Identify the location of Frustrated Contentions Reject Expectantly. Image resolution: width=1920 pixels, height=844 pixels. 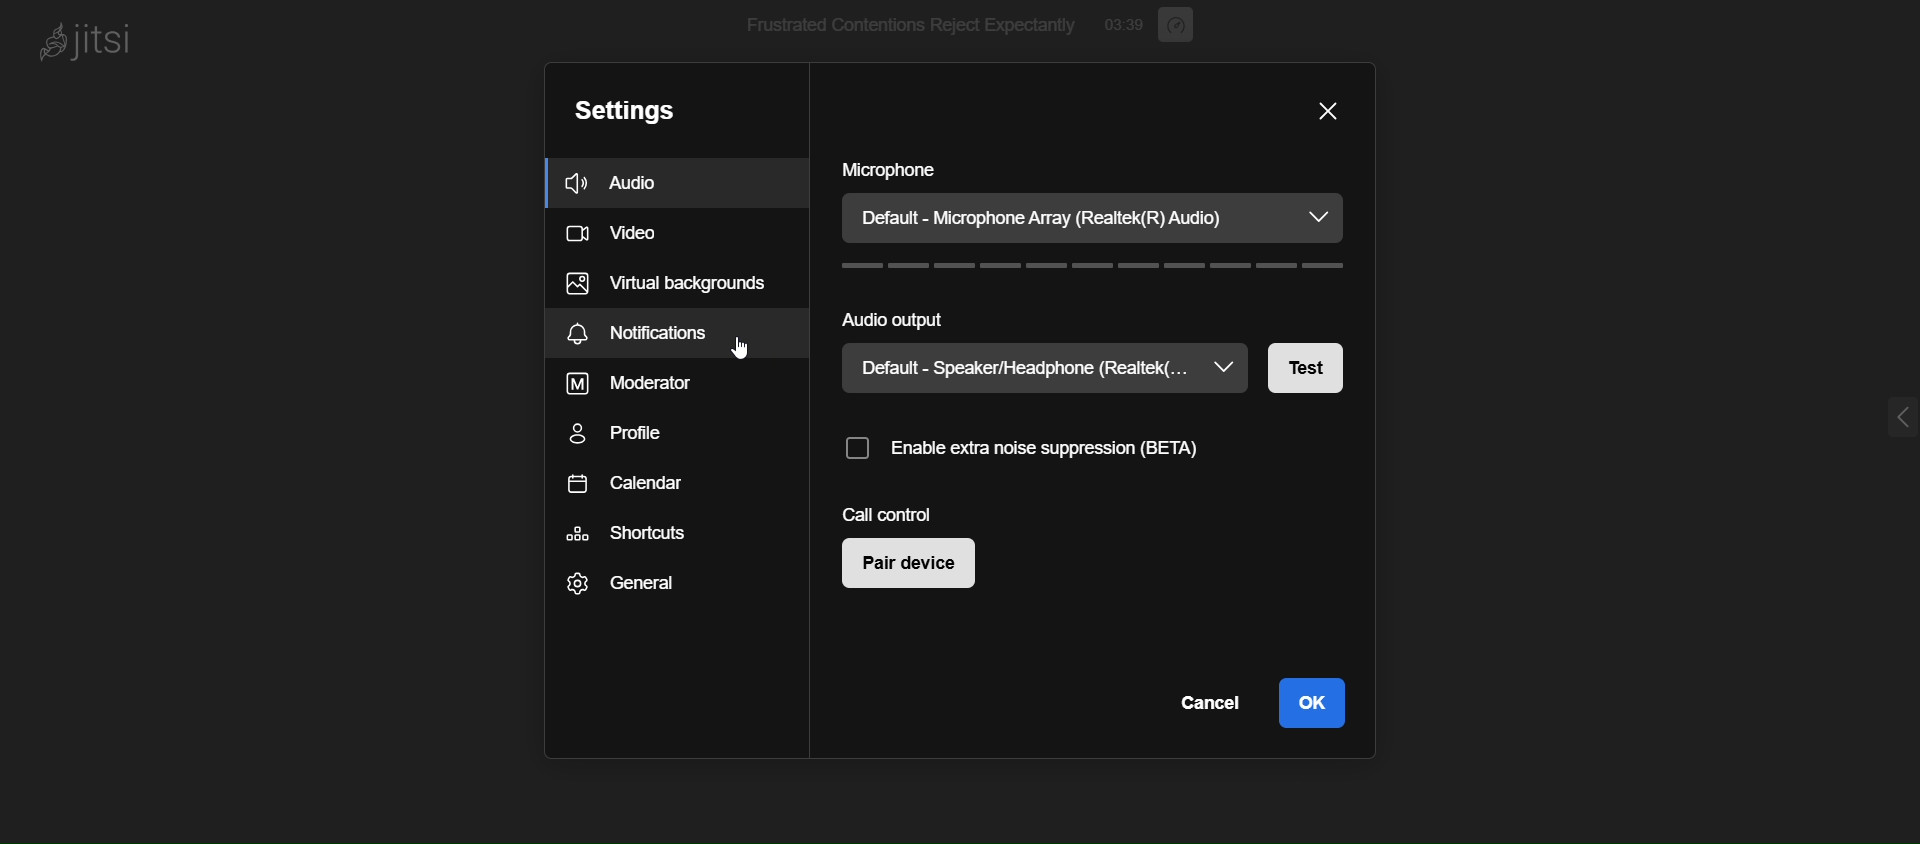
(894, 27).